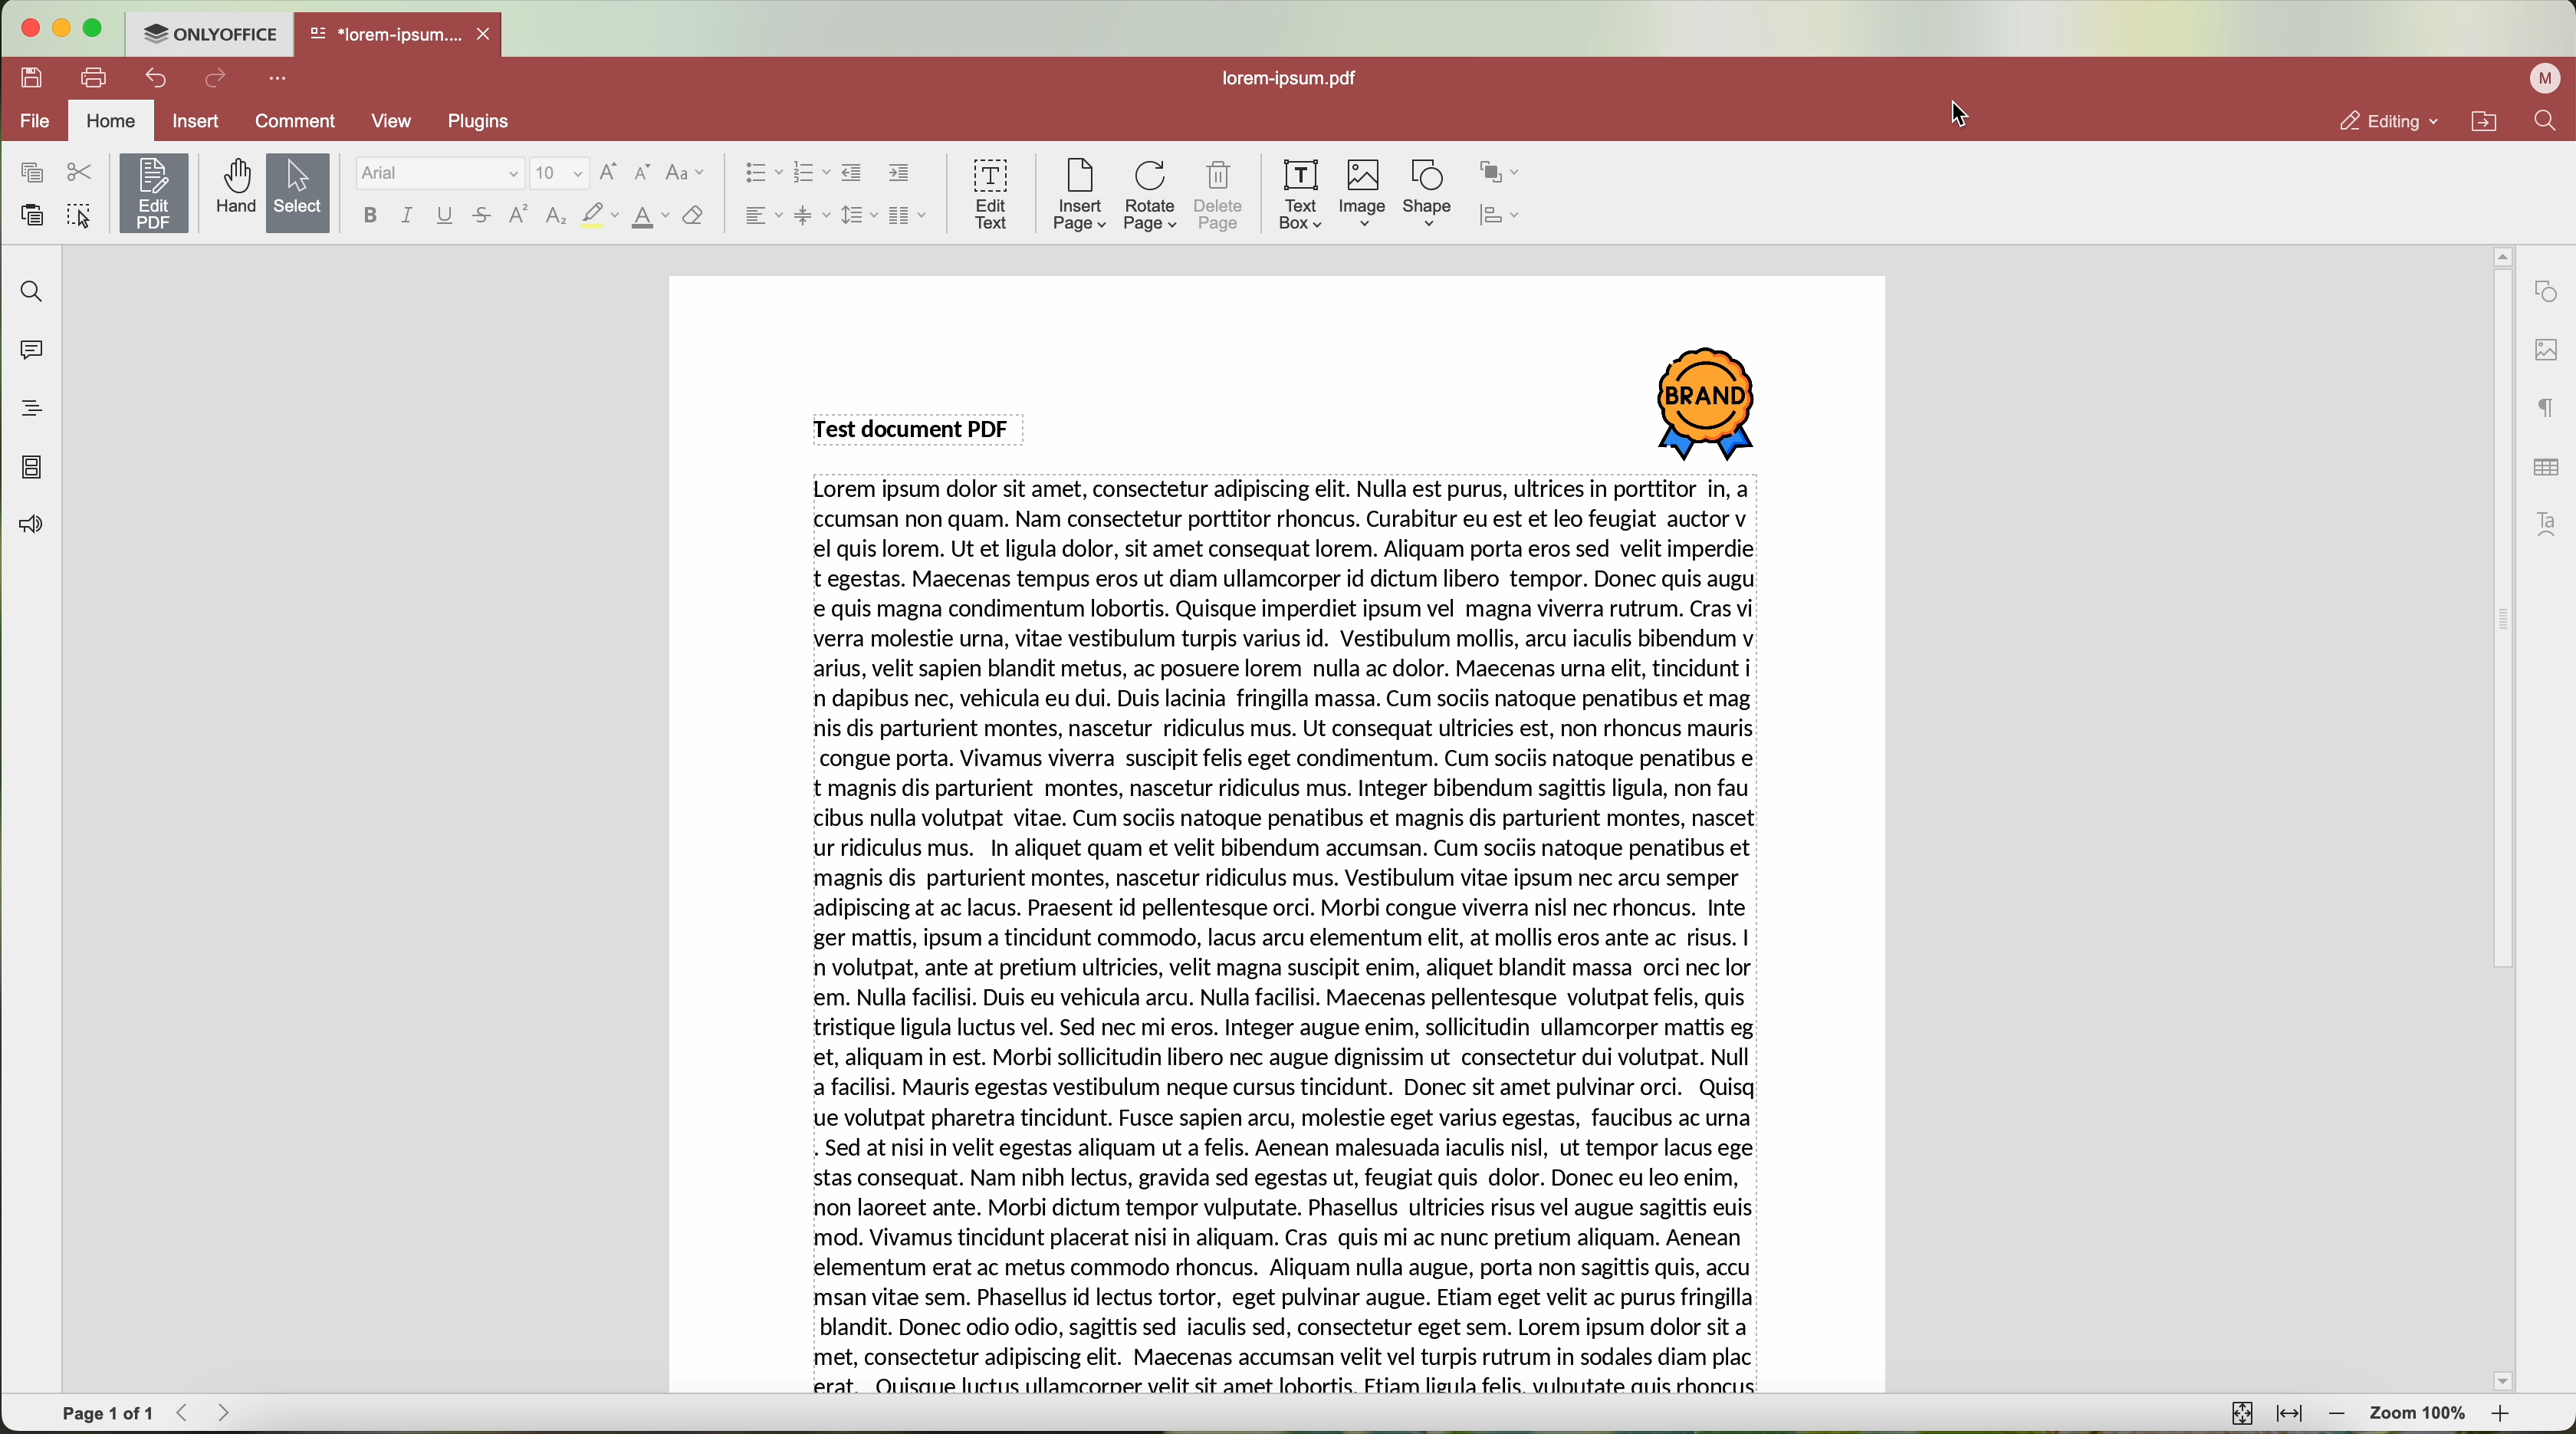  What do you see at coordinates (209, 35) in the screenshot?
I see `ONLYOFFICE` at bounding box center [209, 35].